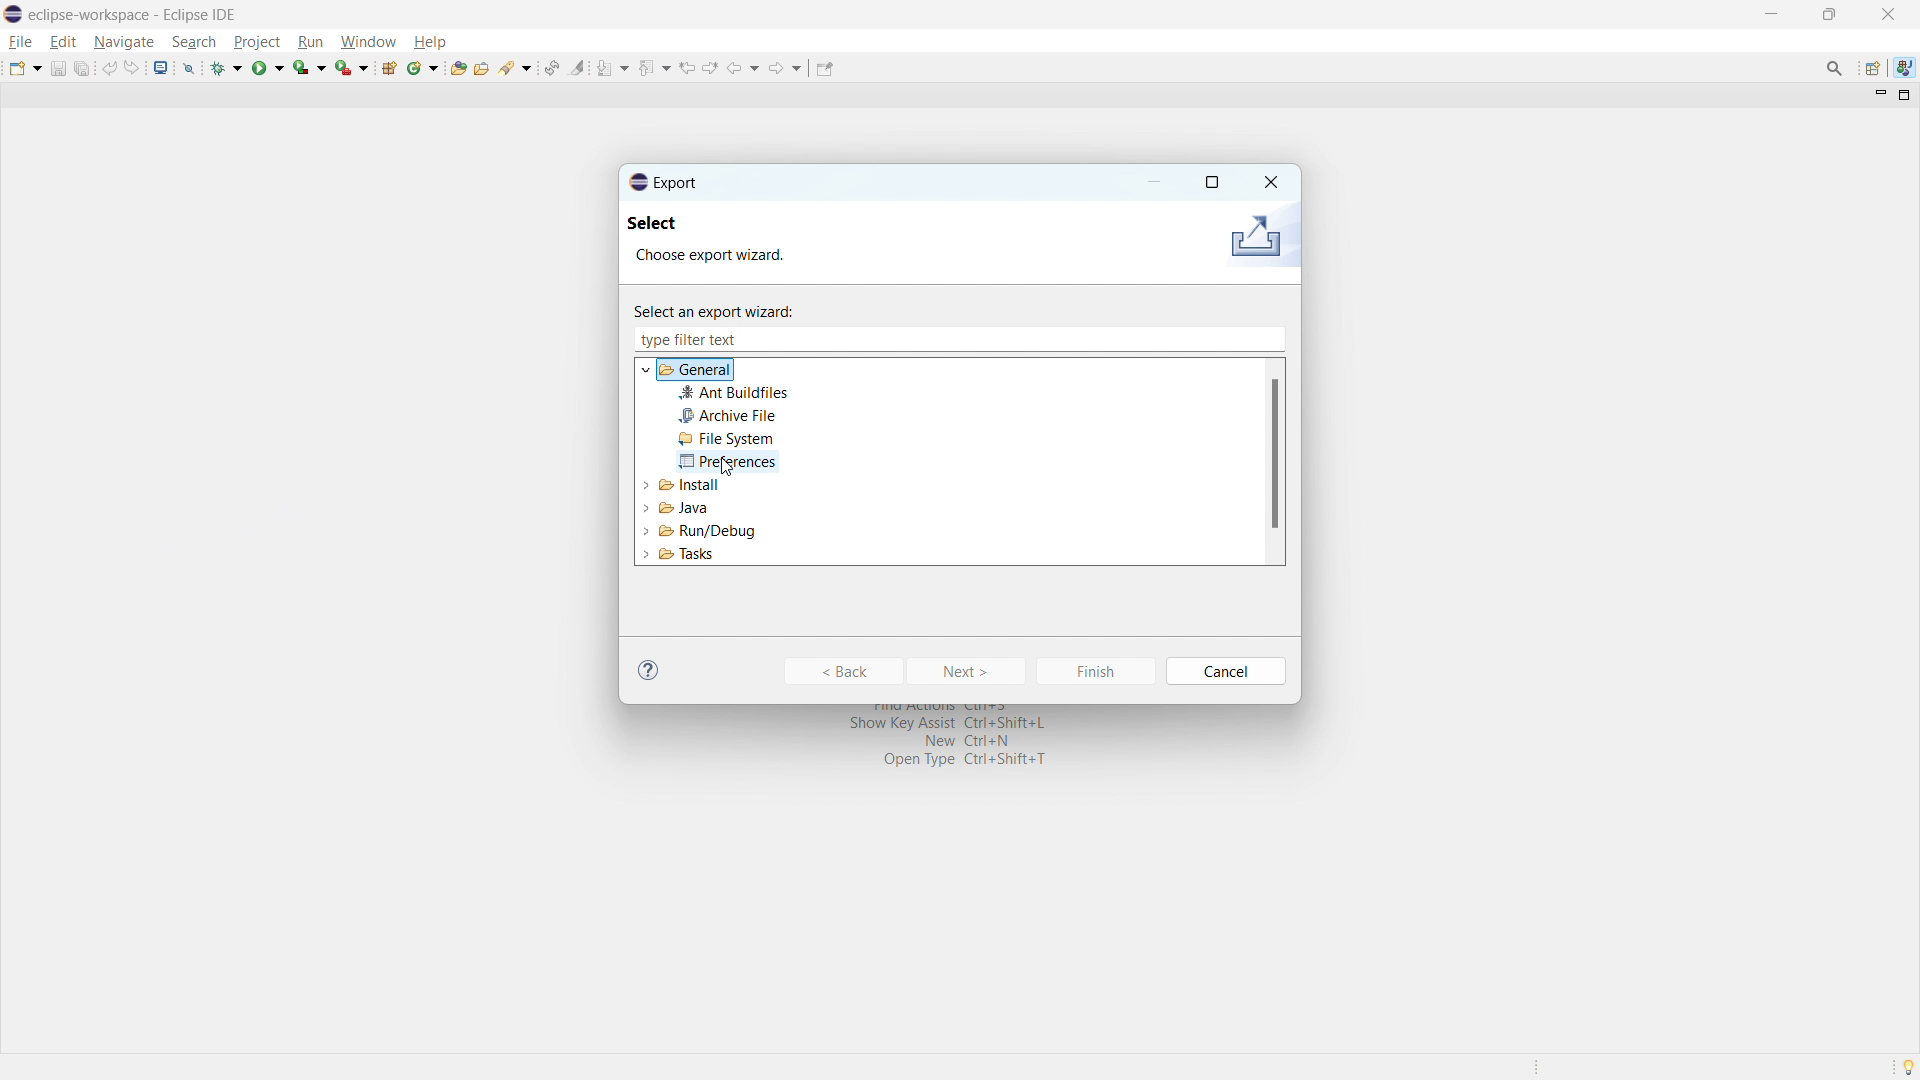 The image size is (1920, 1080). Describe the element at coordinates (13, 14) in the screenshot. I see `logo` at that location.